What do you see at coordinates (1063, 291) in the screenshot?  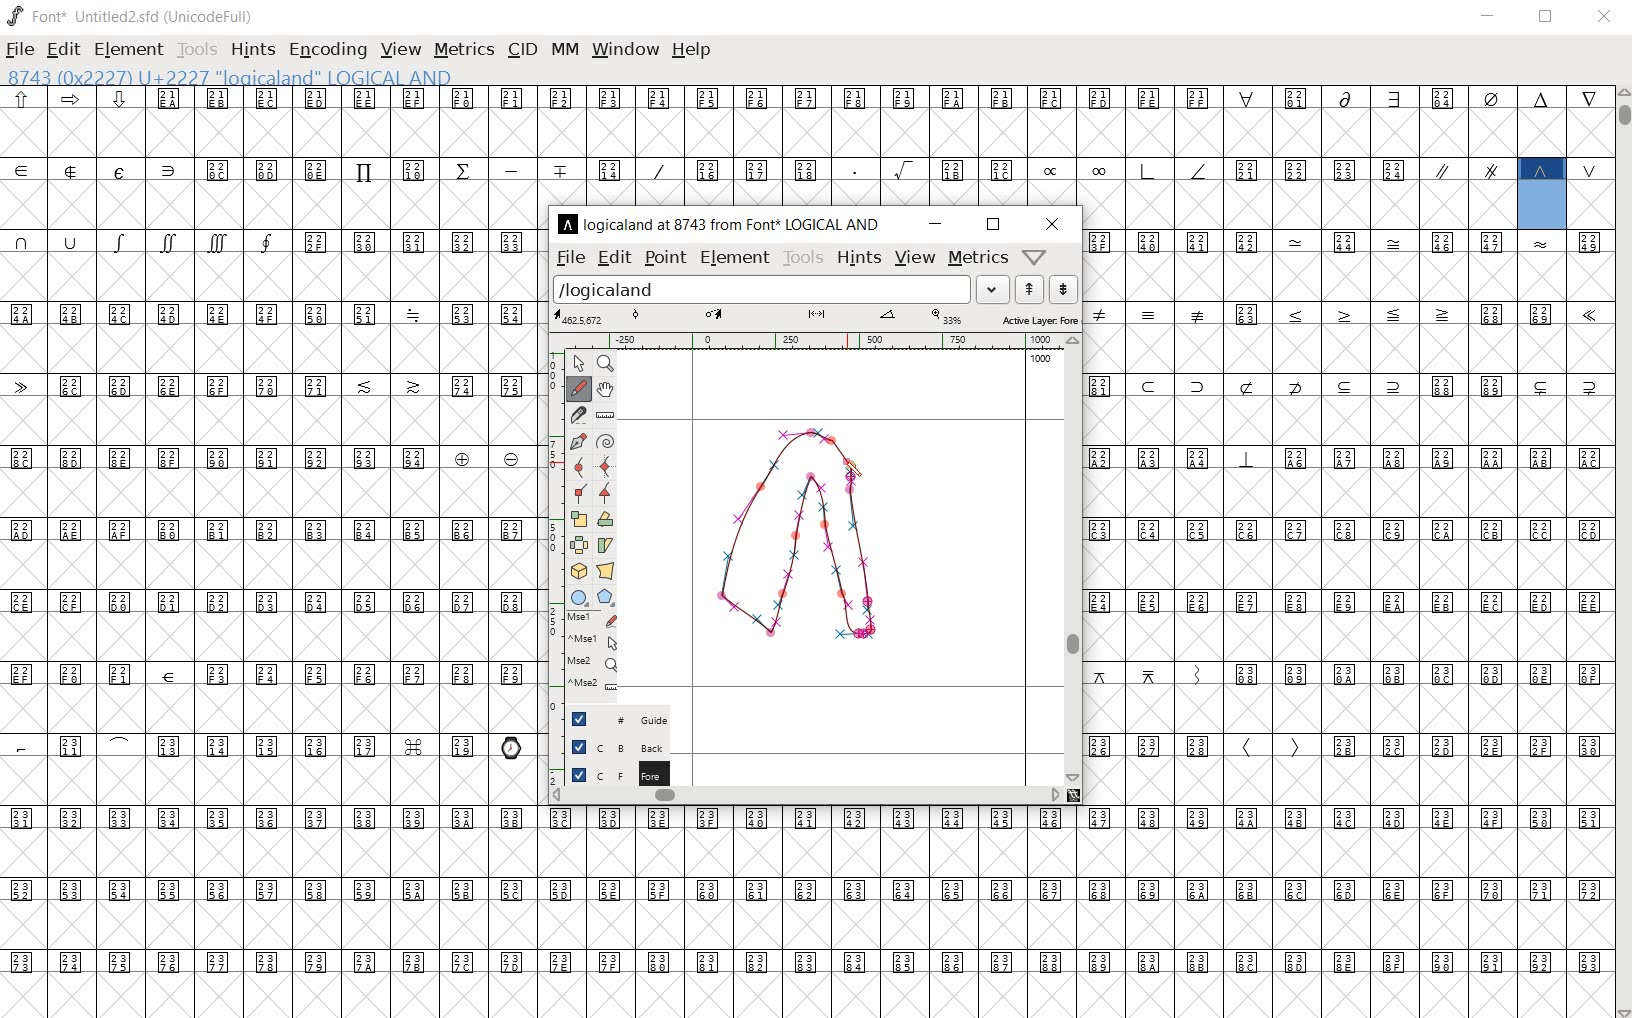 I see `show the previous word on the list` at bounding box center [1063, 291].